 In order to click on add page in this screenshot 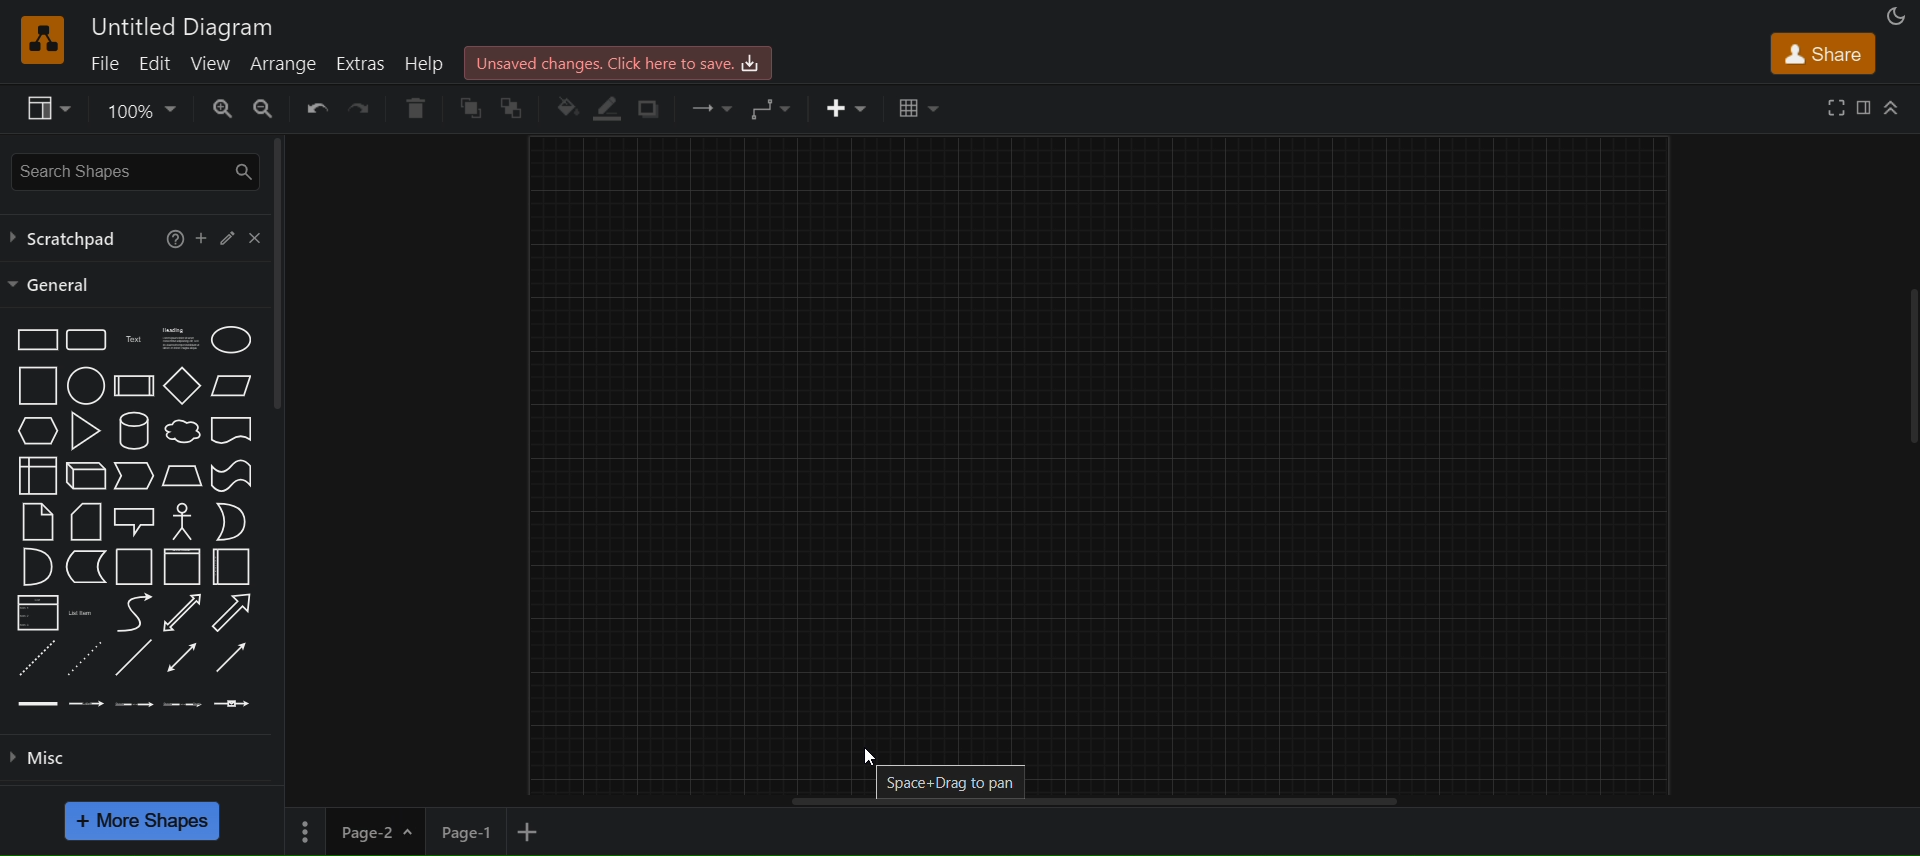, I will do `click(530, 833)`.